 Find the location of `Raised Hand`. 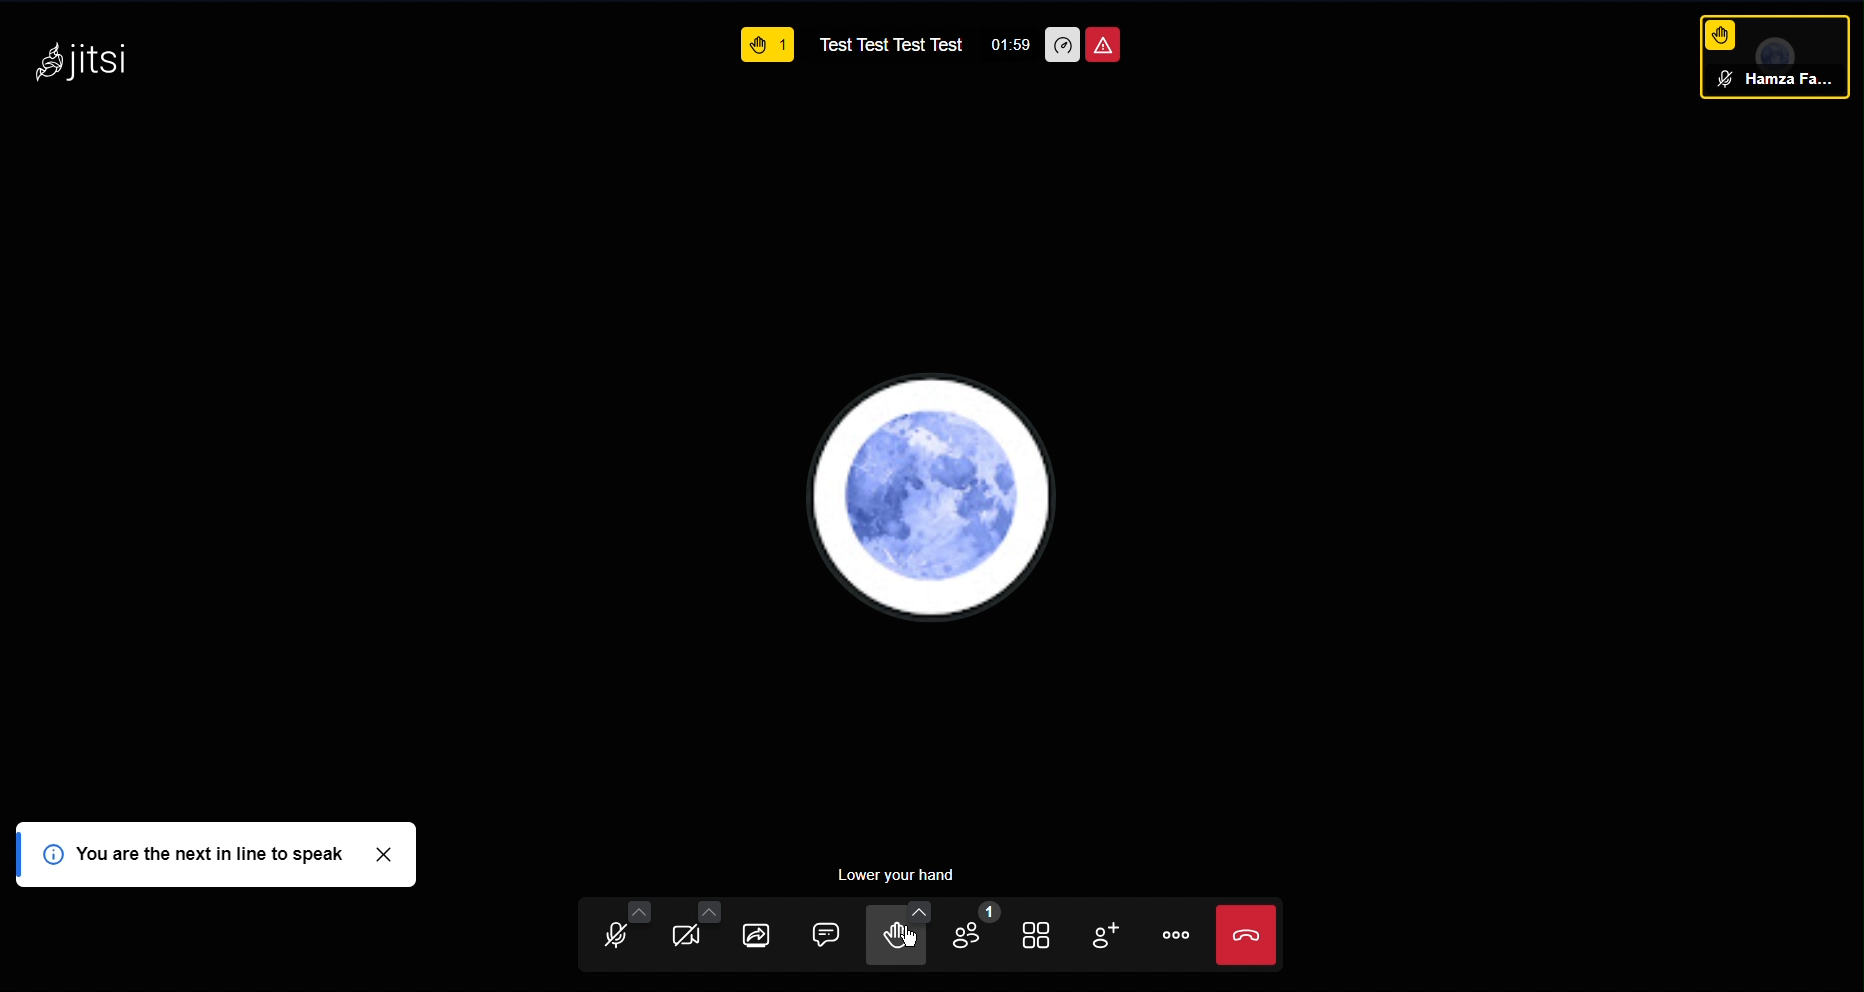

Raised Hand is located at coordinates (769, 47).